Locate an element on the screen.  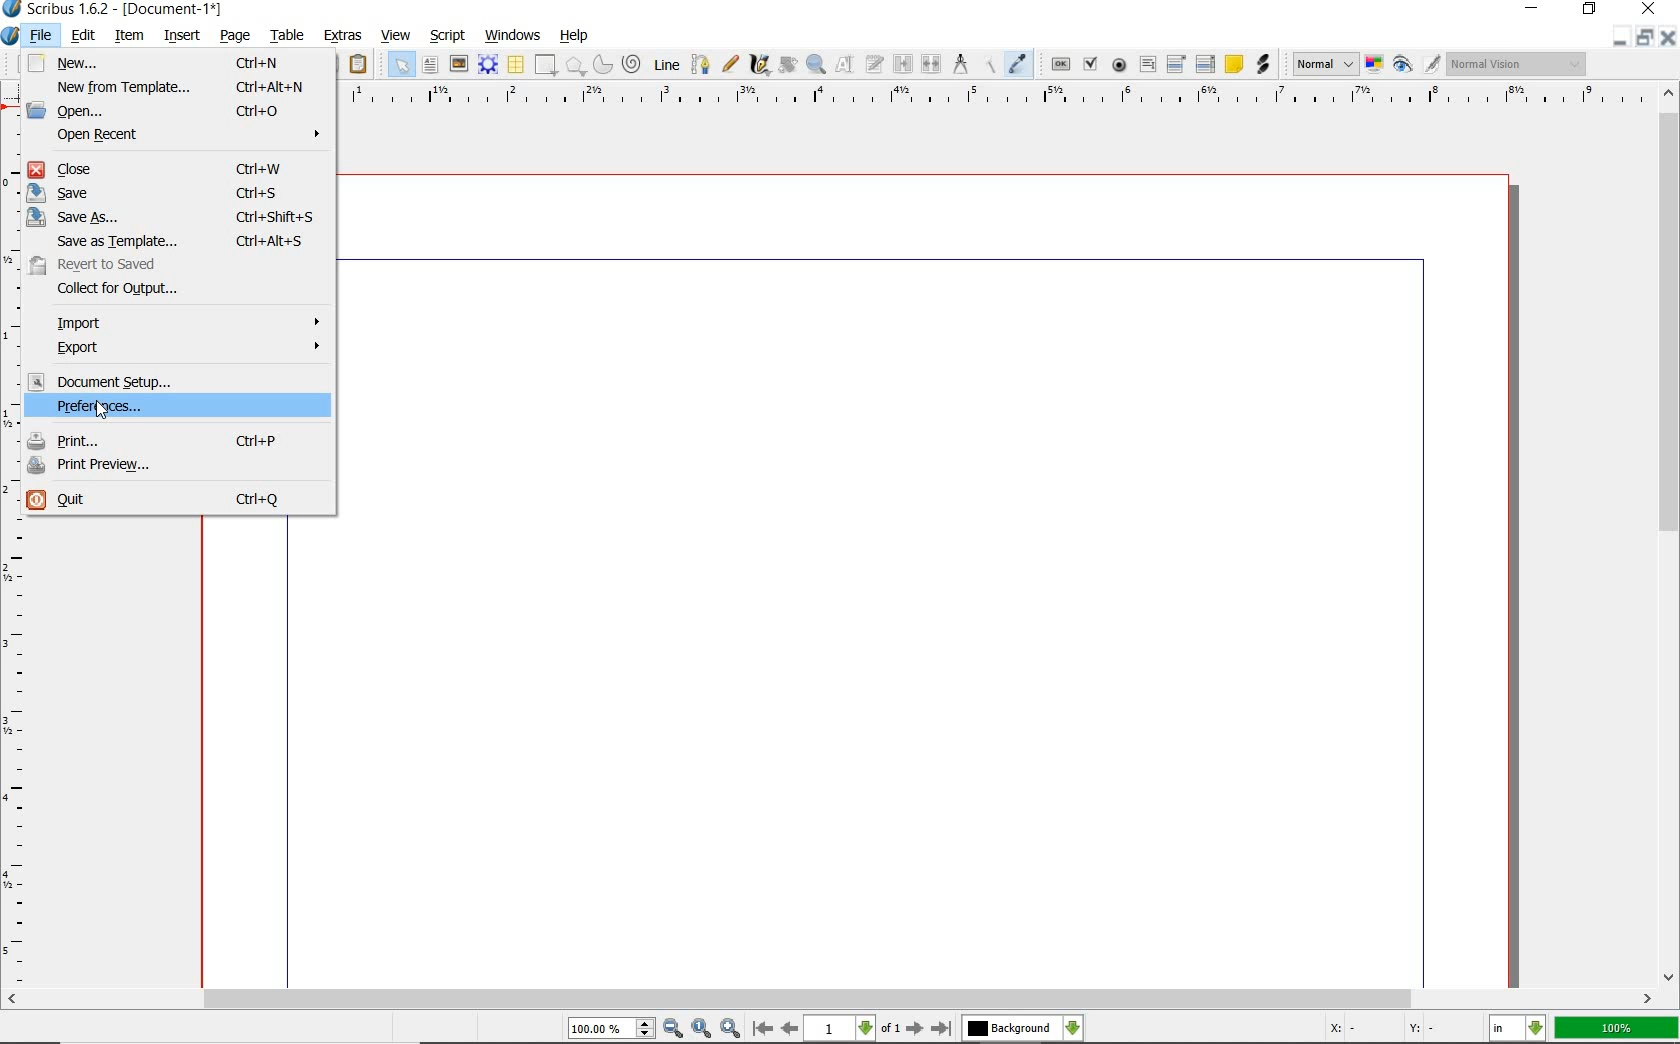
zoom in or zoom out is located at coordinates (816, 66).